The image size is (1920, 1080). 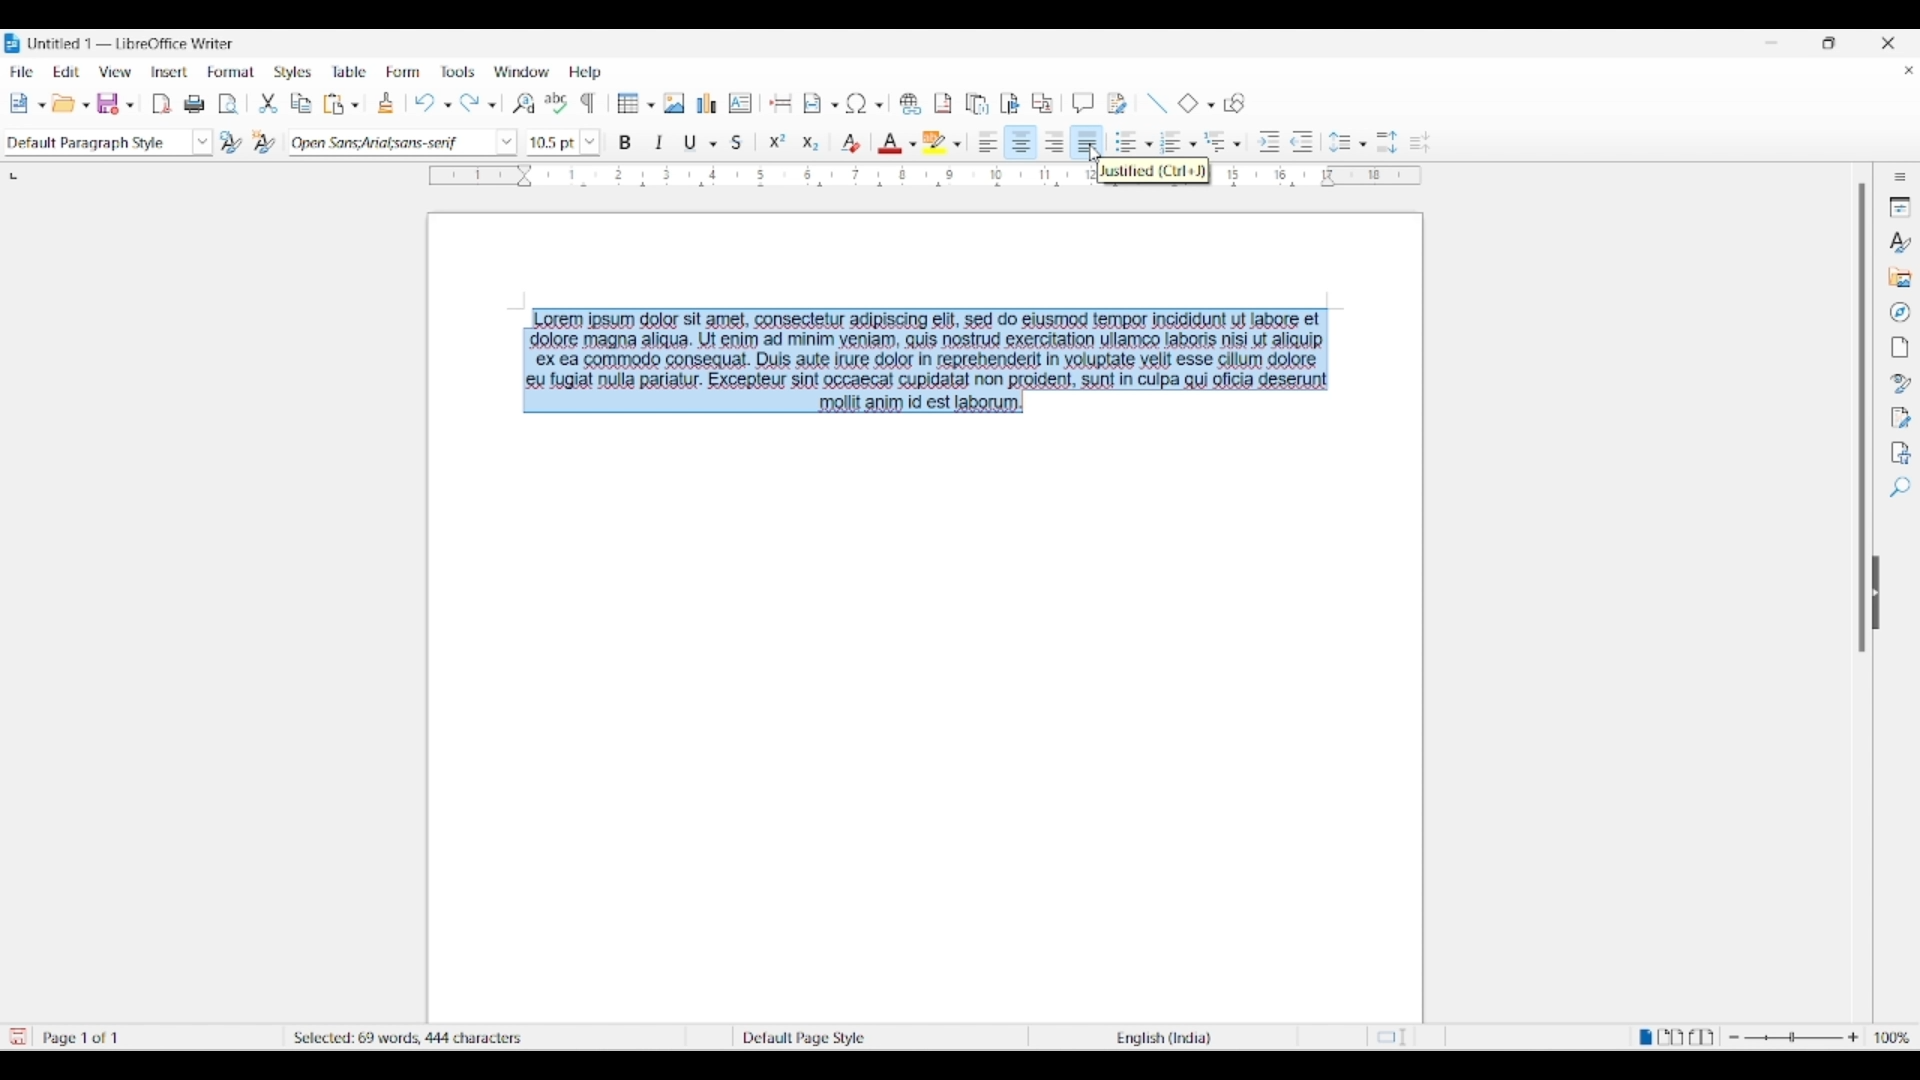 What do you see at coordinates (1862, 418) in the screenshot?
I see `Vertical slide bar` at bounding box center [1862, 418].